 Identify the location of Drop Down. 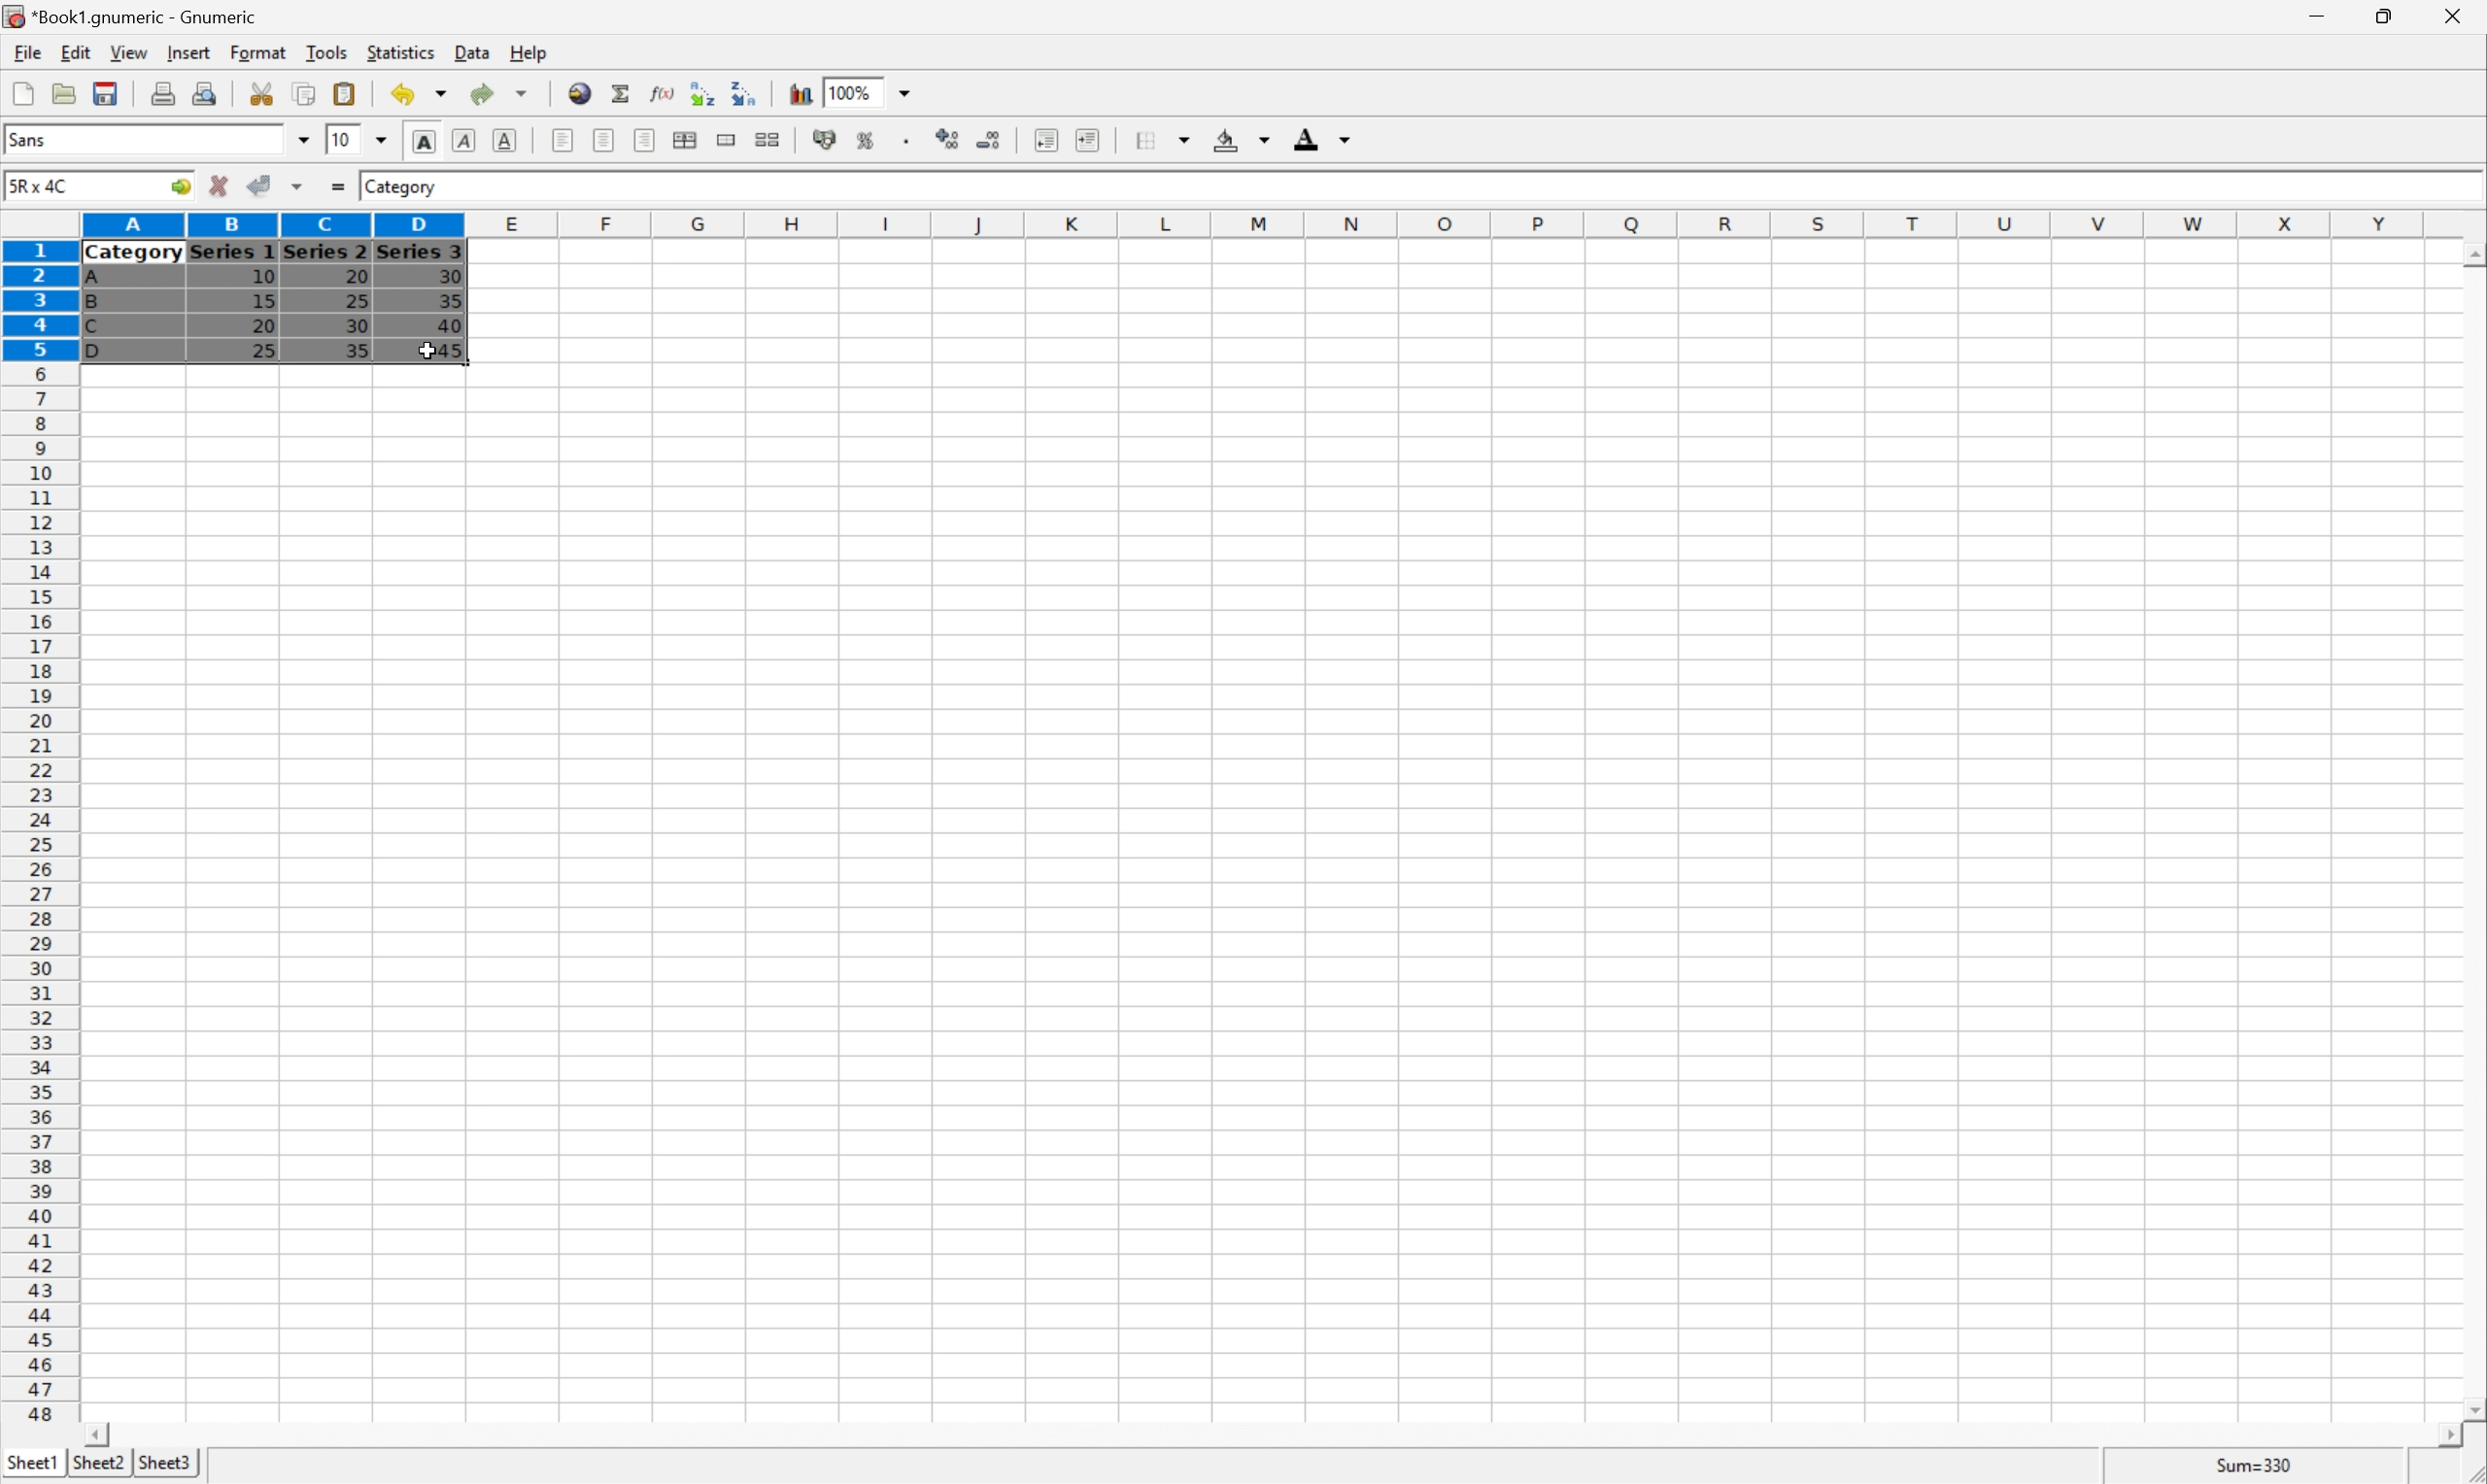
(381, 141).